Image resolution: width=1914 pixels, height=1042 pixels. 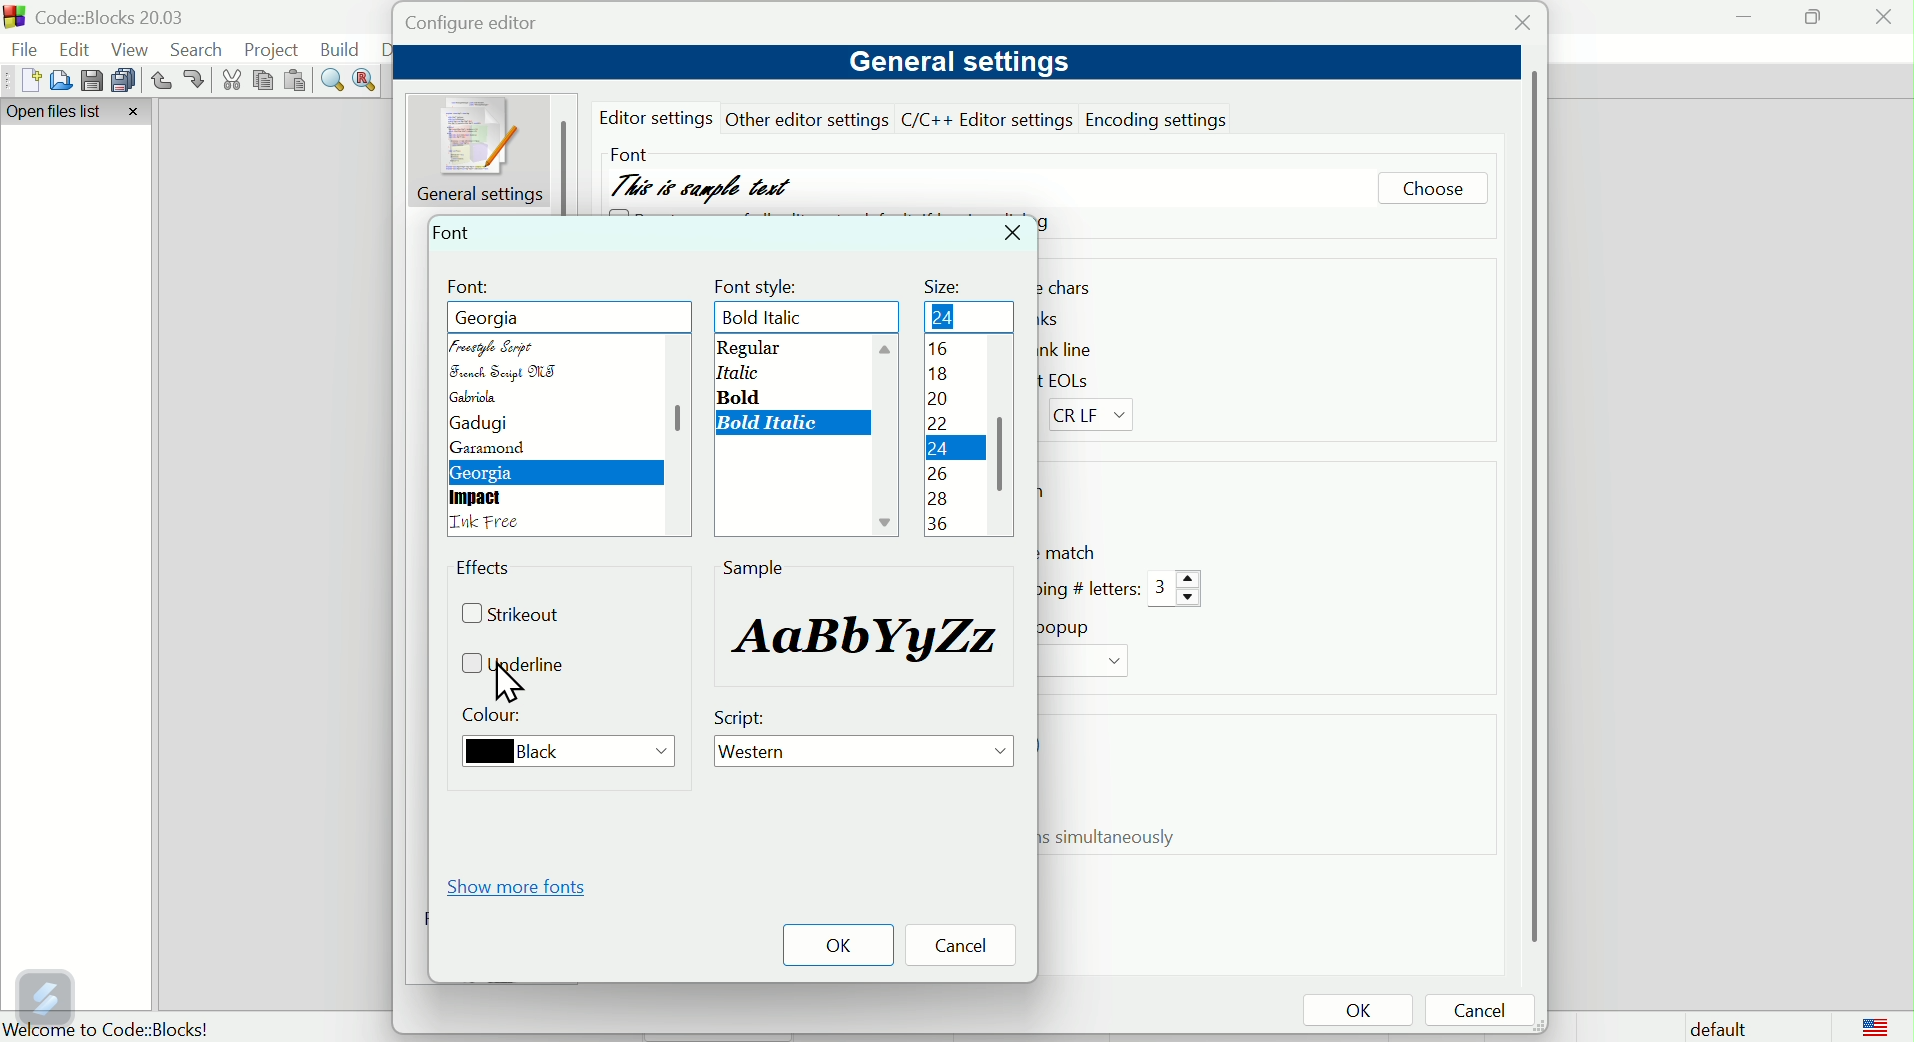 What do you see at coordinates (482, 396) in the screenshot?
I see `Gabriola` at bounding box center [482, 396].